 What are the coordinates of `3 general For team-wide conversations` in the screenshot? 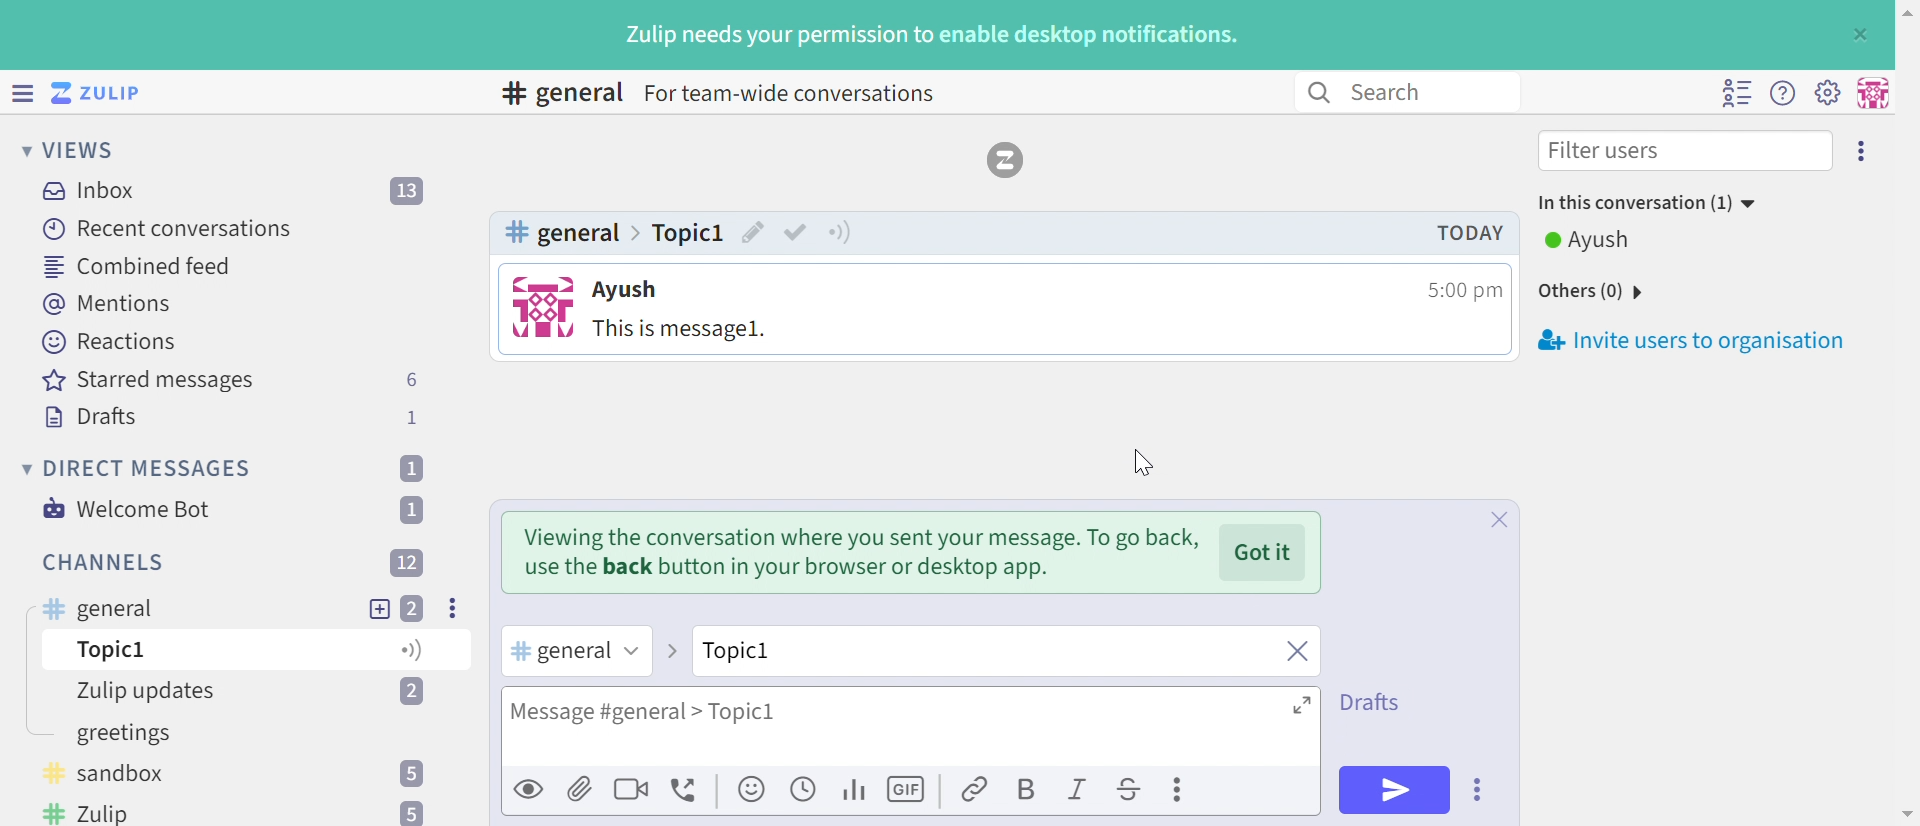 It's located at (730, 96).